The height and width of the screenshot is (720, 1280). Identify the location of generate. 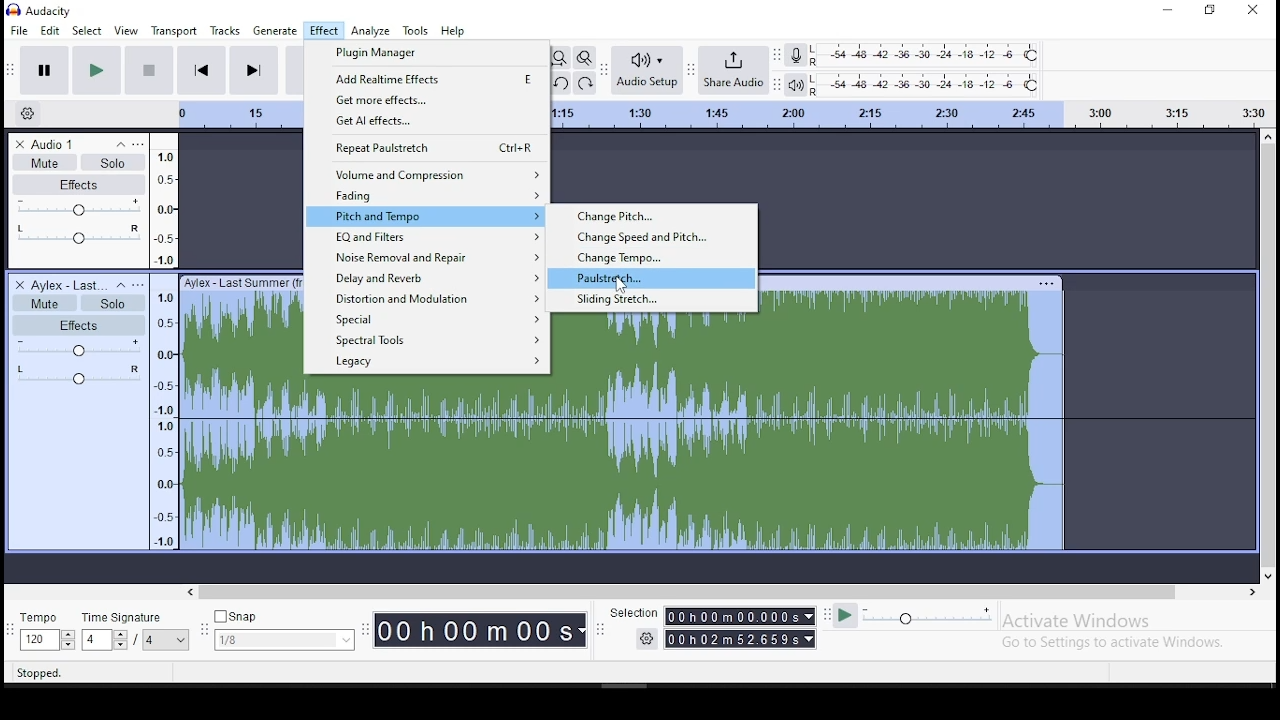
(276, 32).